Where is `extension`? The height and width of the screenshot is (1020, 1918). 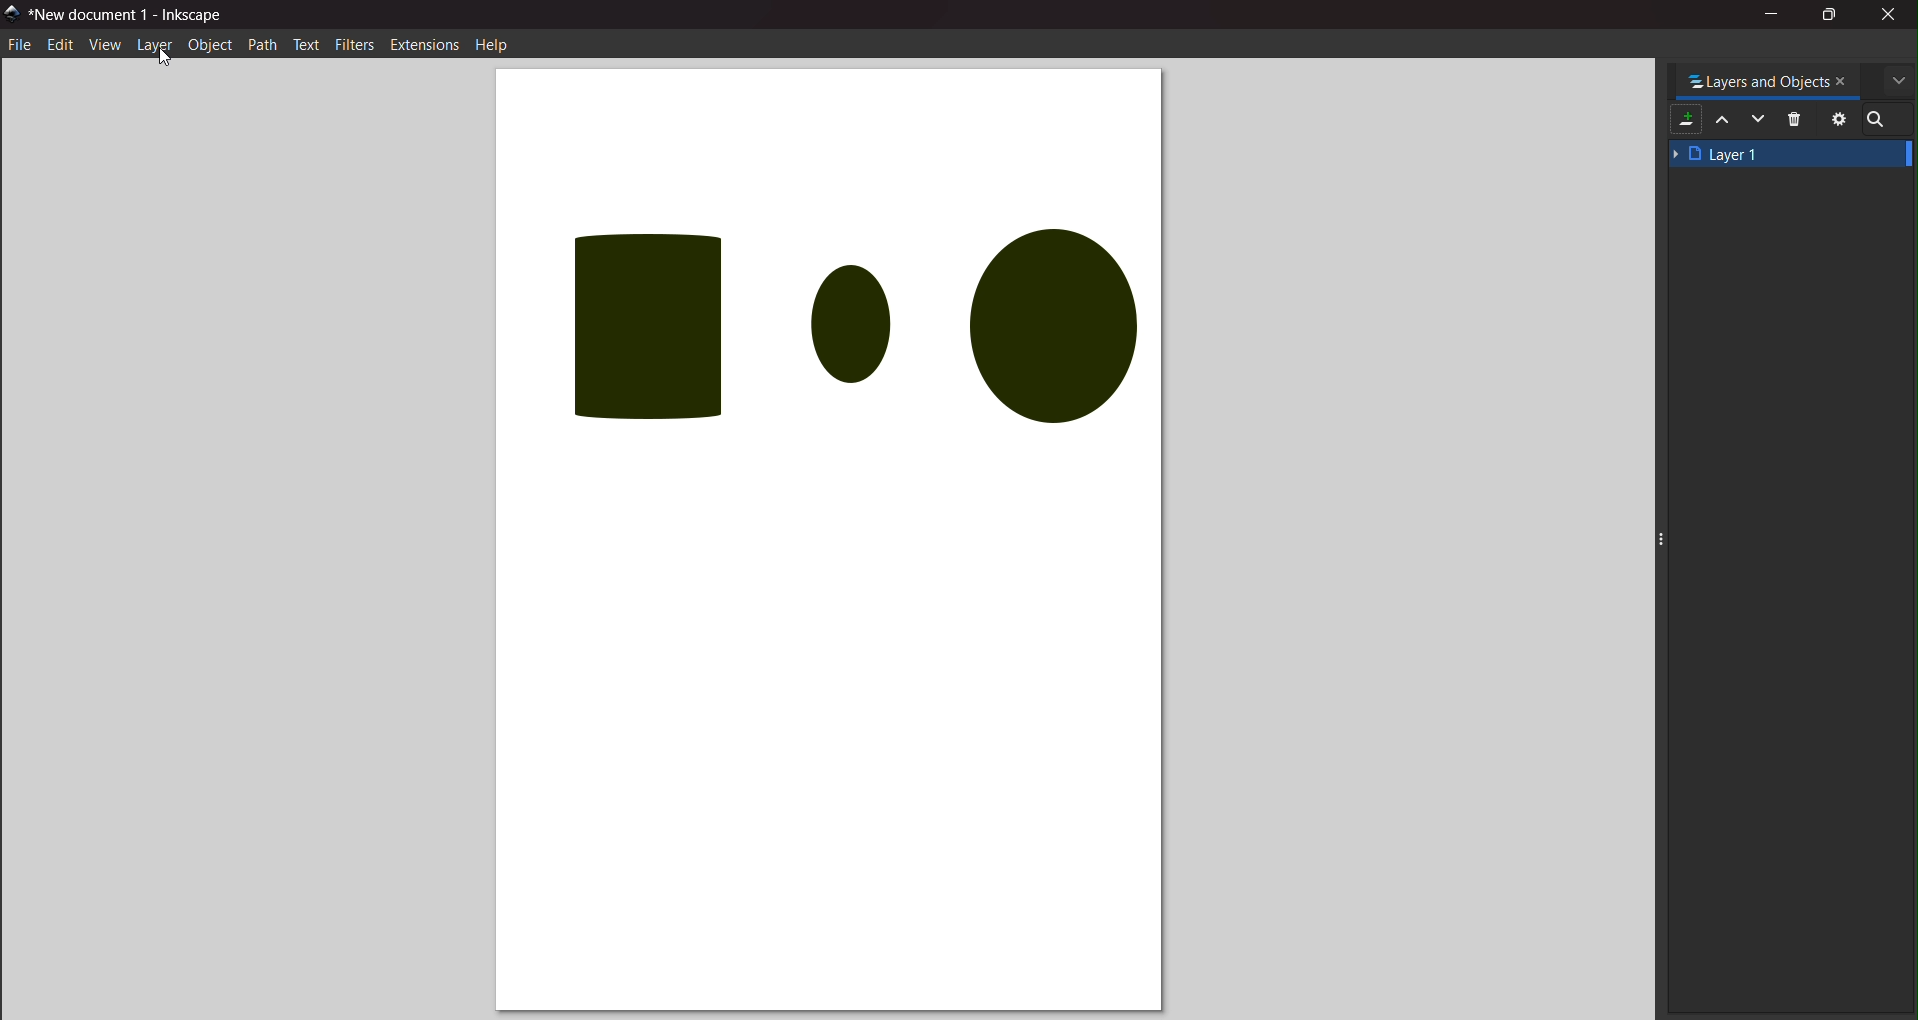
extension is located at coordinates (425, 44).